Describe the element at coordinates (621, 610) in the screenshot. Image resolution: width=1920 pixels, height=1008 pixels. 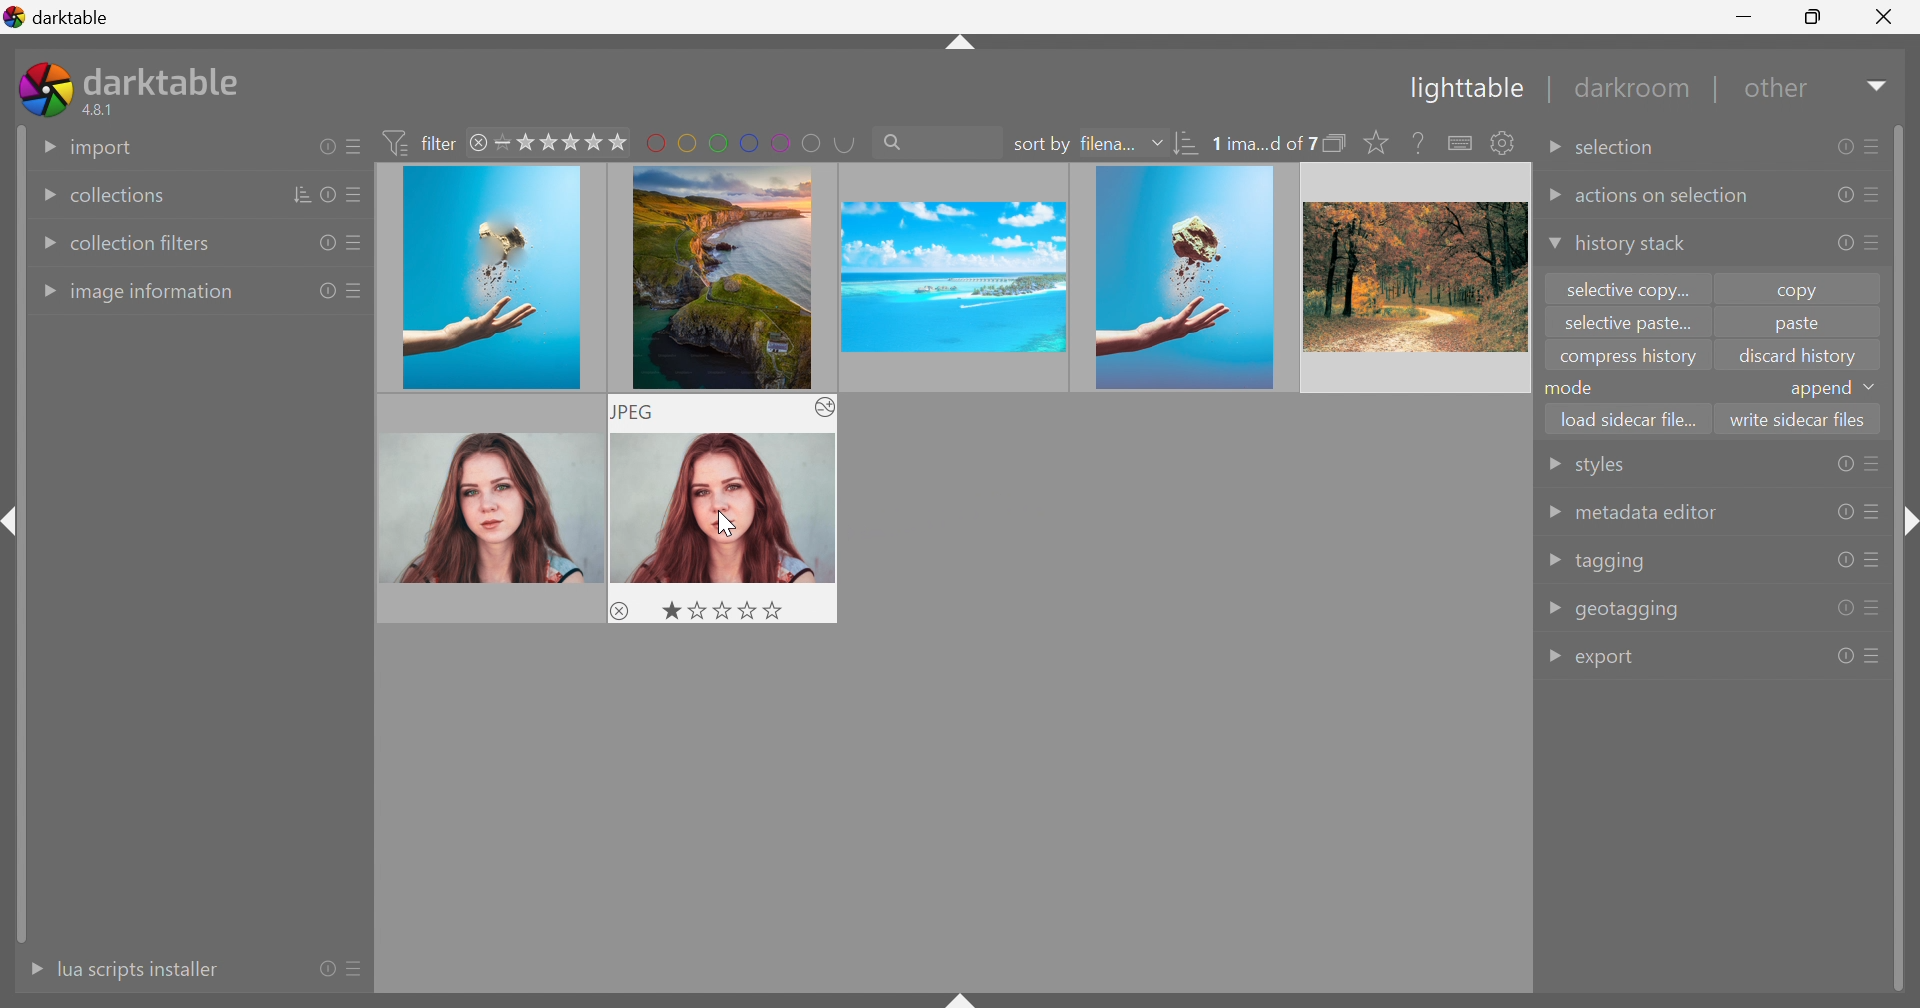
I see `Reject` at that location.